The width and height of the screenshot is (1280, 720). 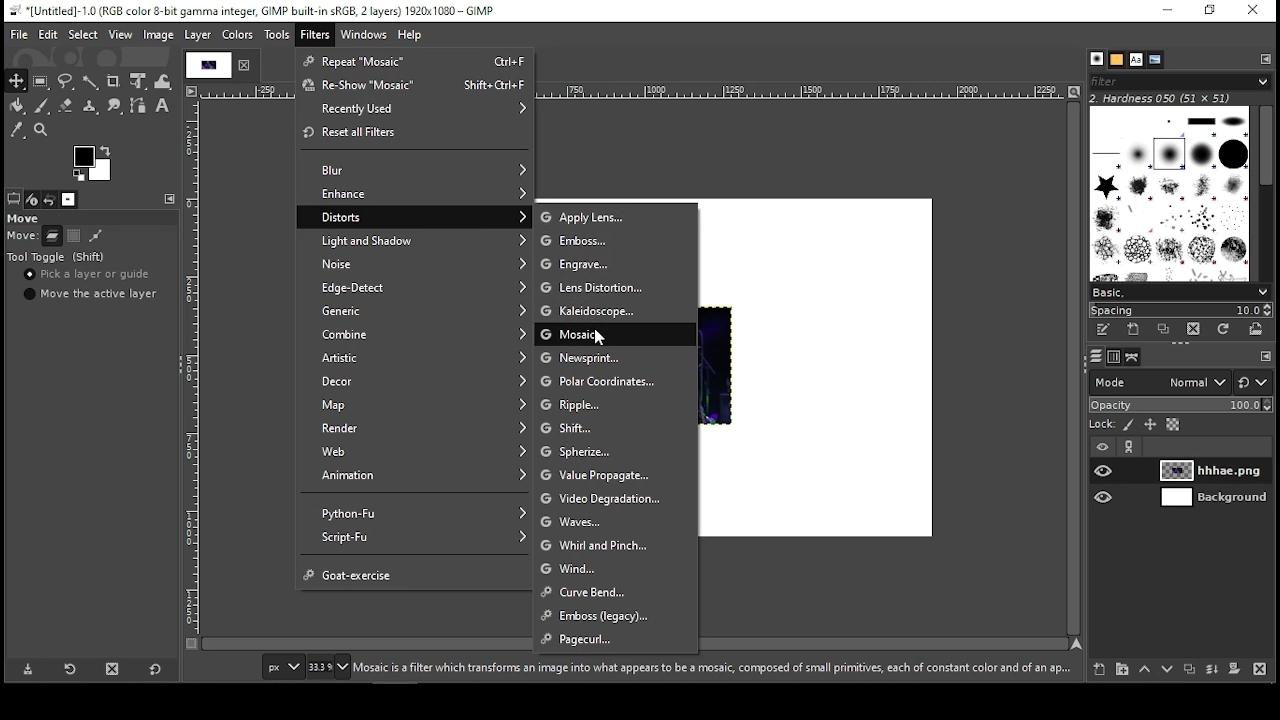 I want to click on eraser tool, so click(x=67, y=105).